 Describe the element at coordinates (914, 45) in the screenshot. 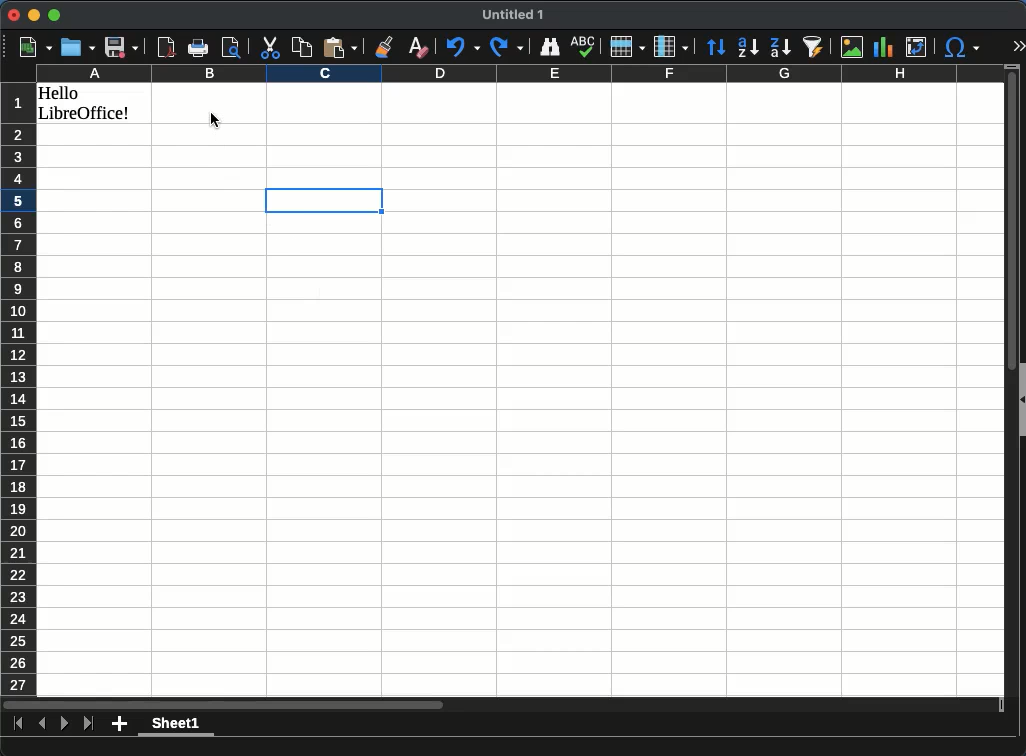

I see `pivot table` at that location.